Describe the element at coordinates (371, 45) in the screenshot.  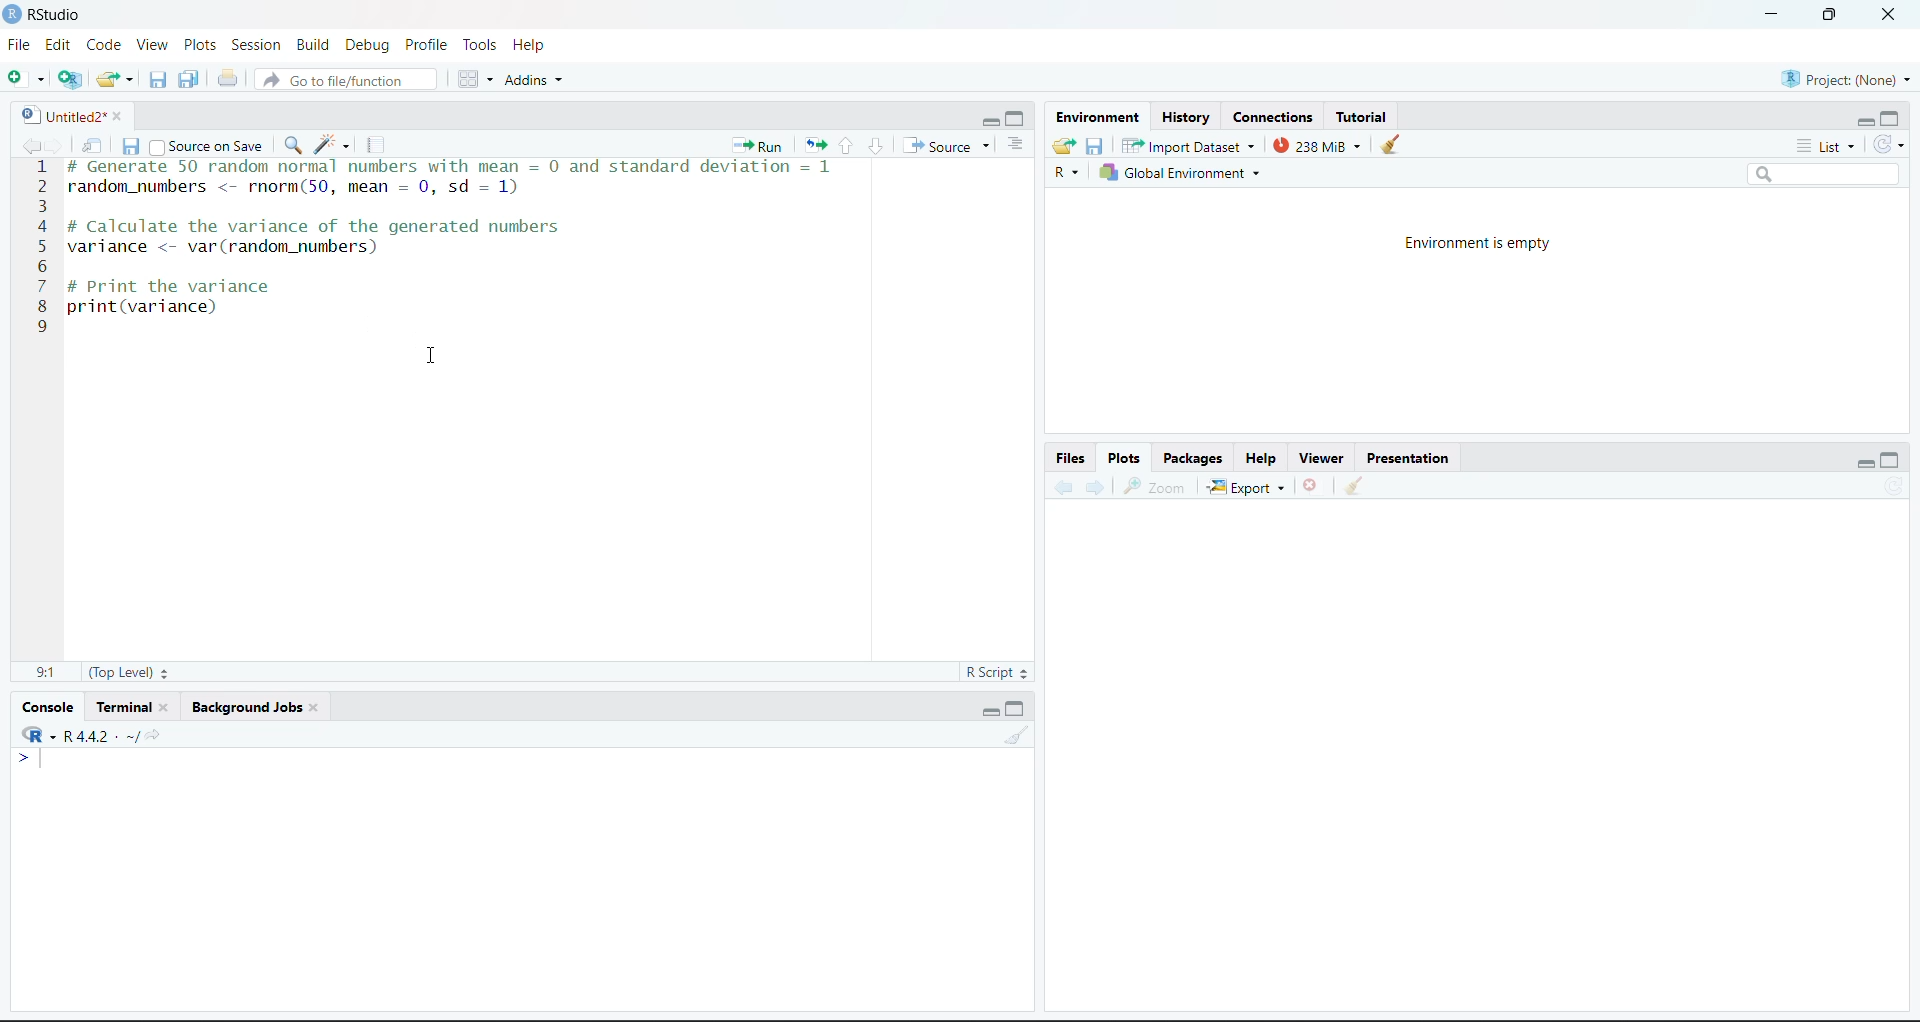
I see `Debug` at that location.